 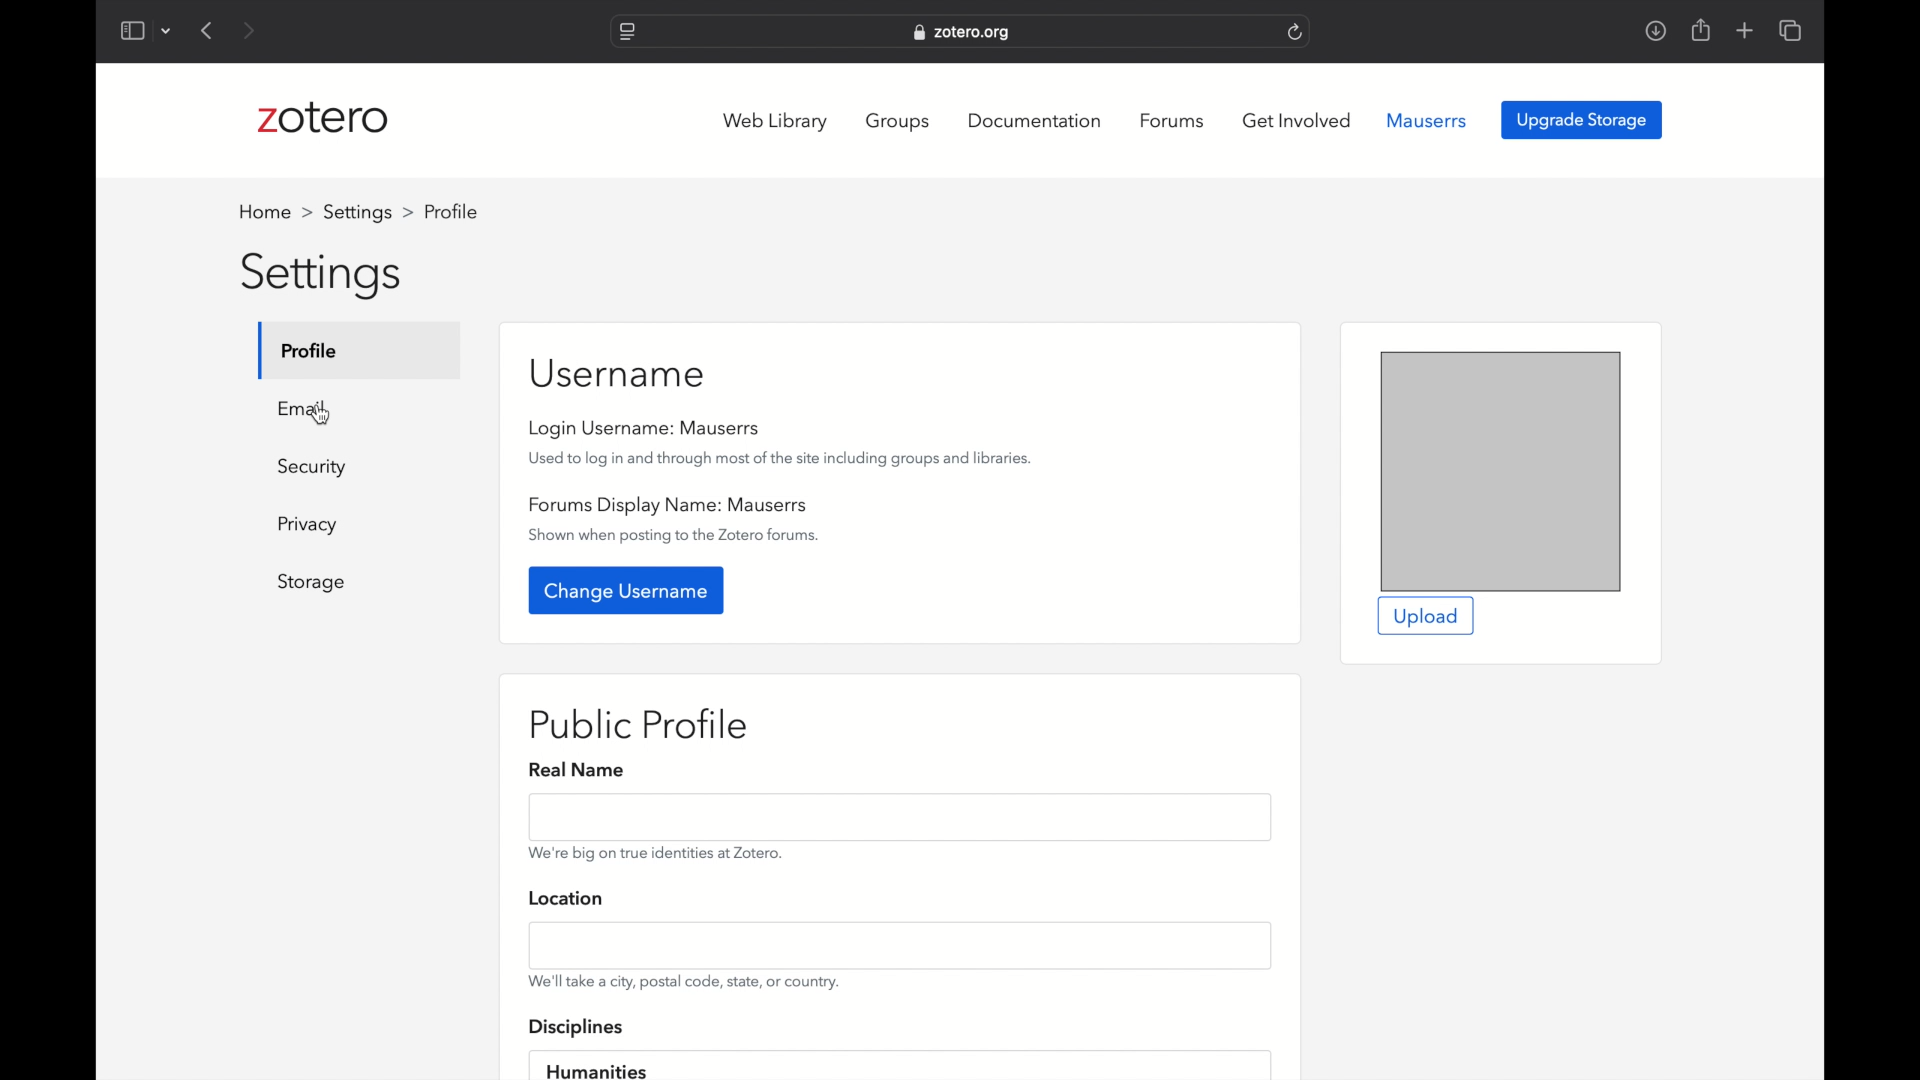 What do you see at coordinates (628, 590) in the screenshot?
I see `change username` at bounding box center [628, 590].